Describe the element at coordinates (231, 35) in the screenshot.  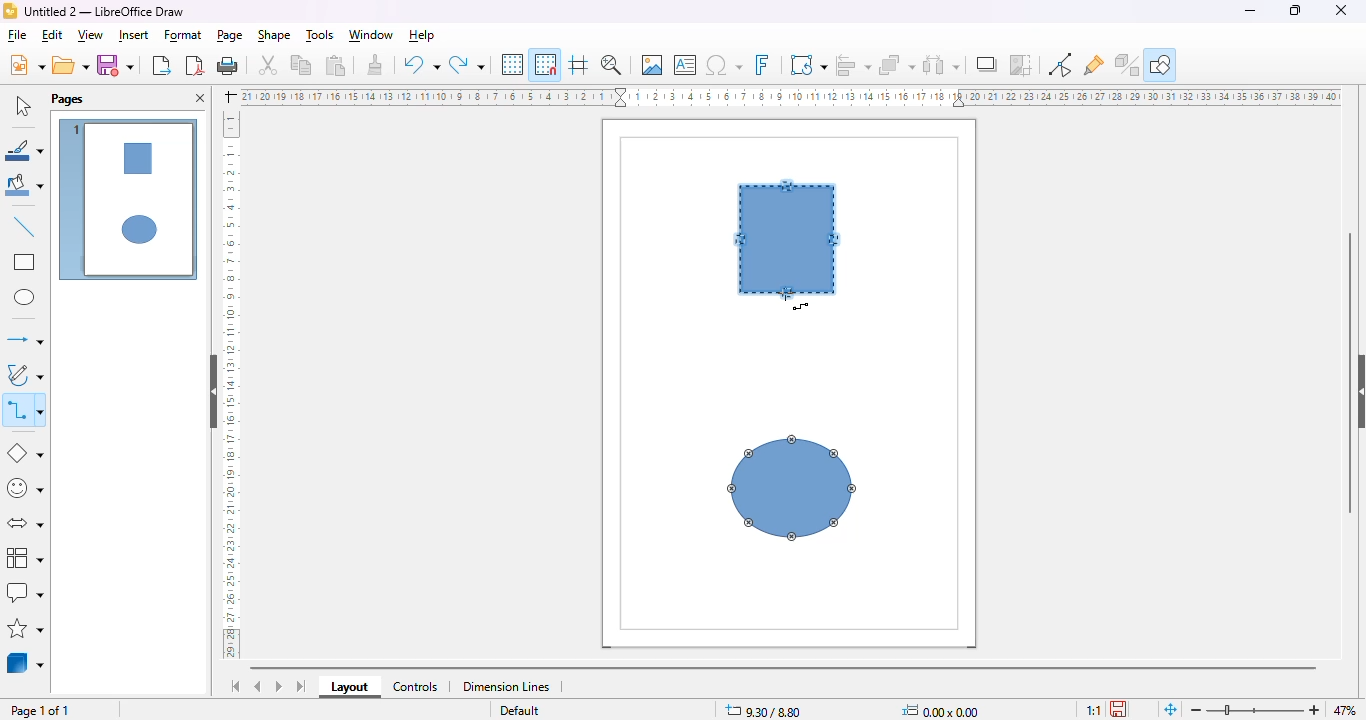
I see `page` at that location.